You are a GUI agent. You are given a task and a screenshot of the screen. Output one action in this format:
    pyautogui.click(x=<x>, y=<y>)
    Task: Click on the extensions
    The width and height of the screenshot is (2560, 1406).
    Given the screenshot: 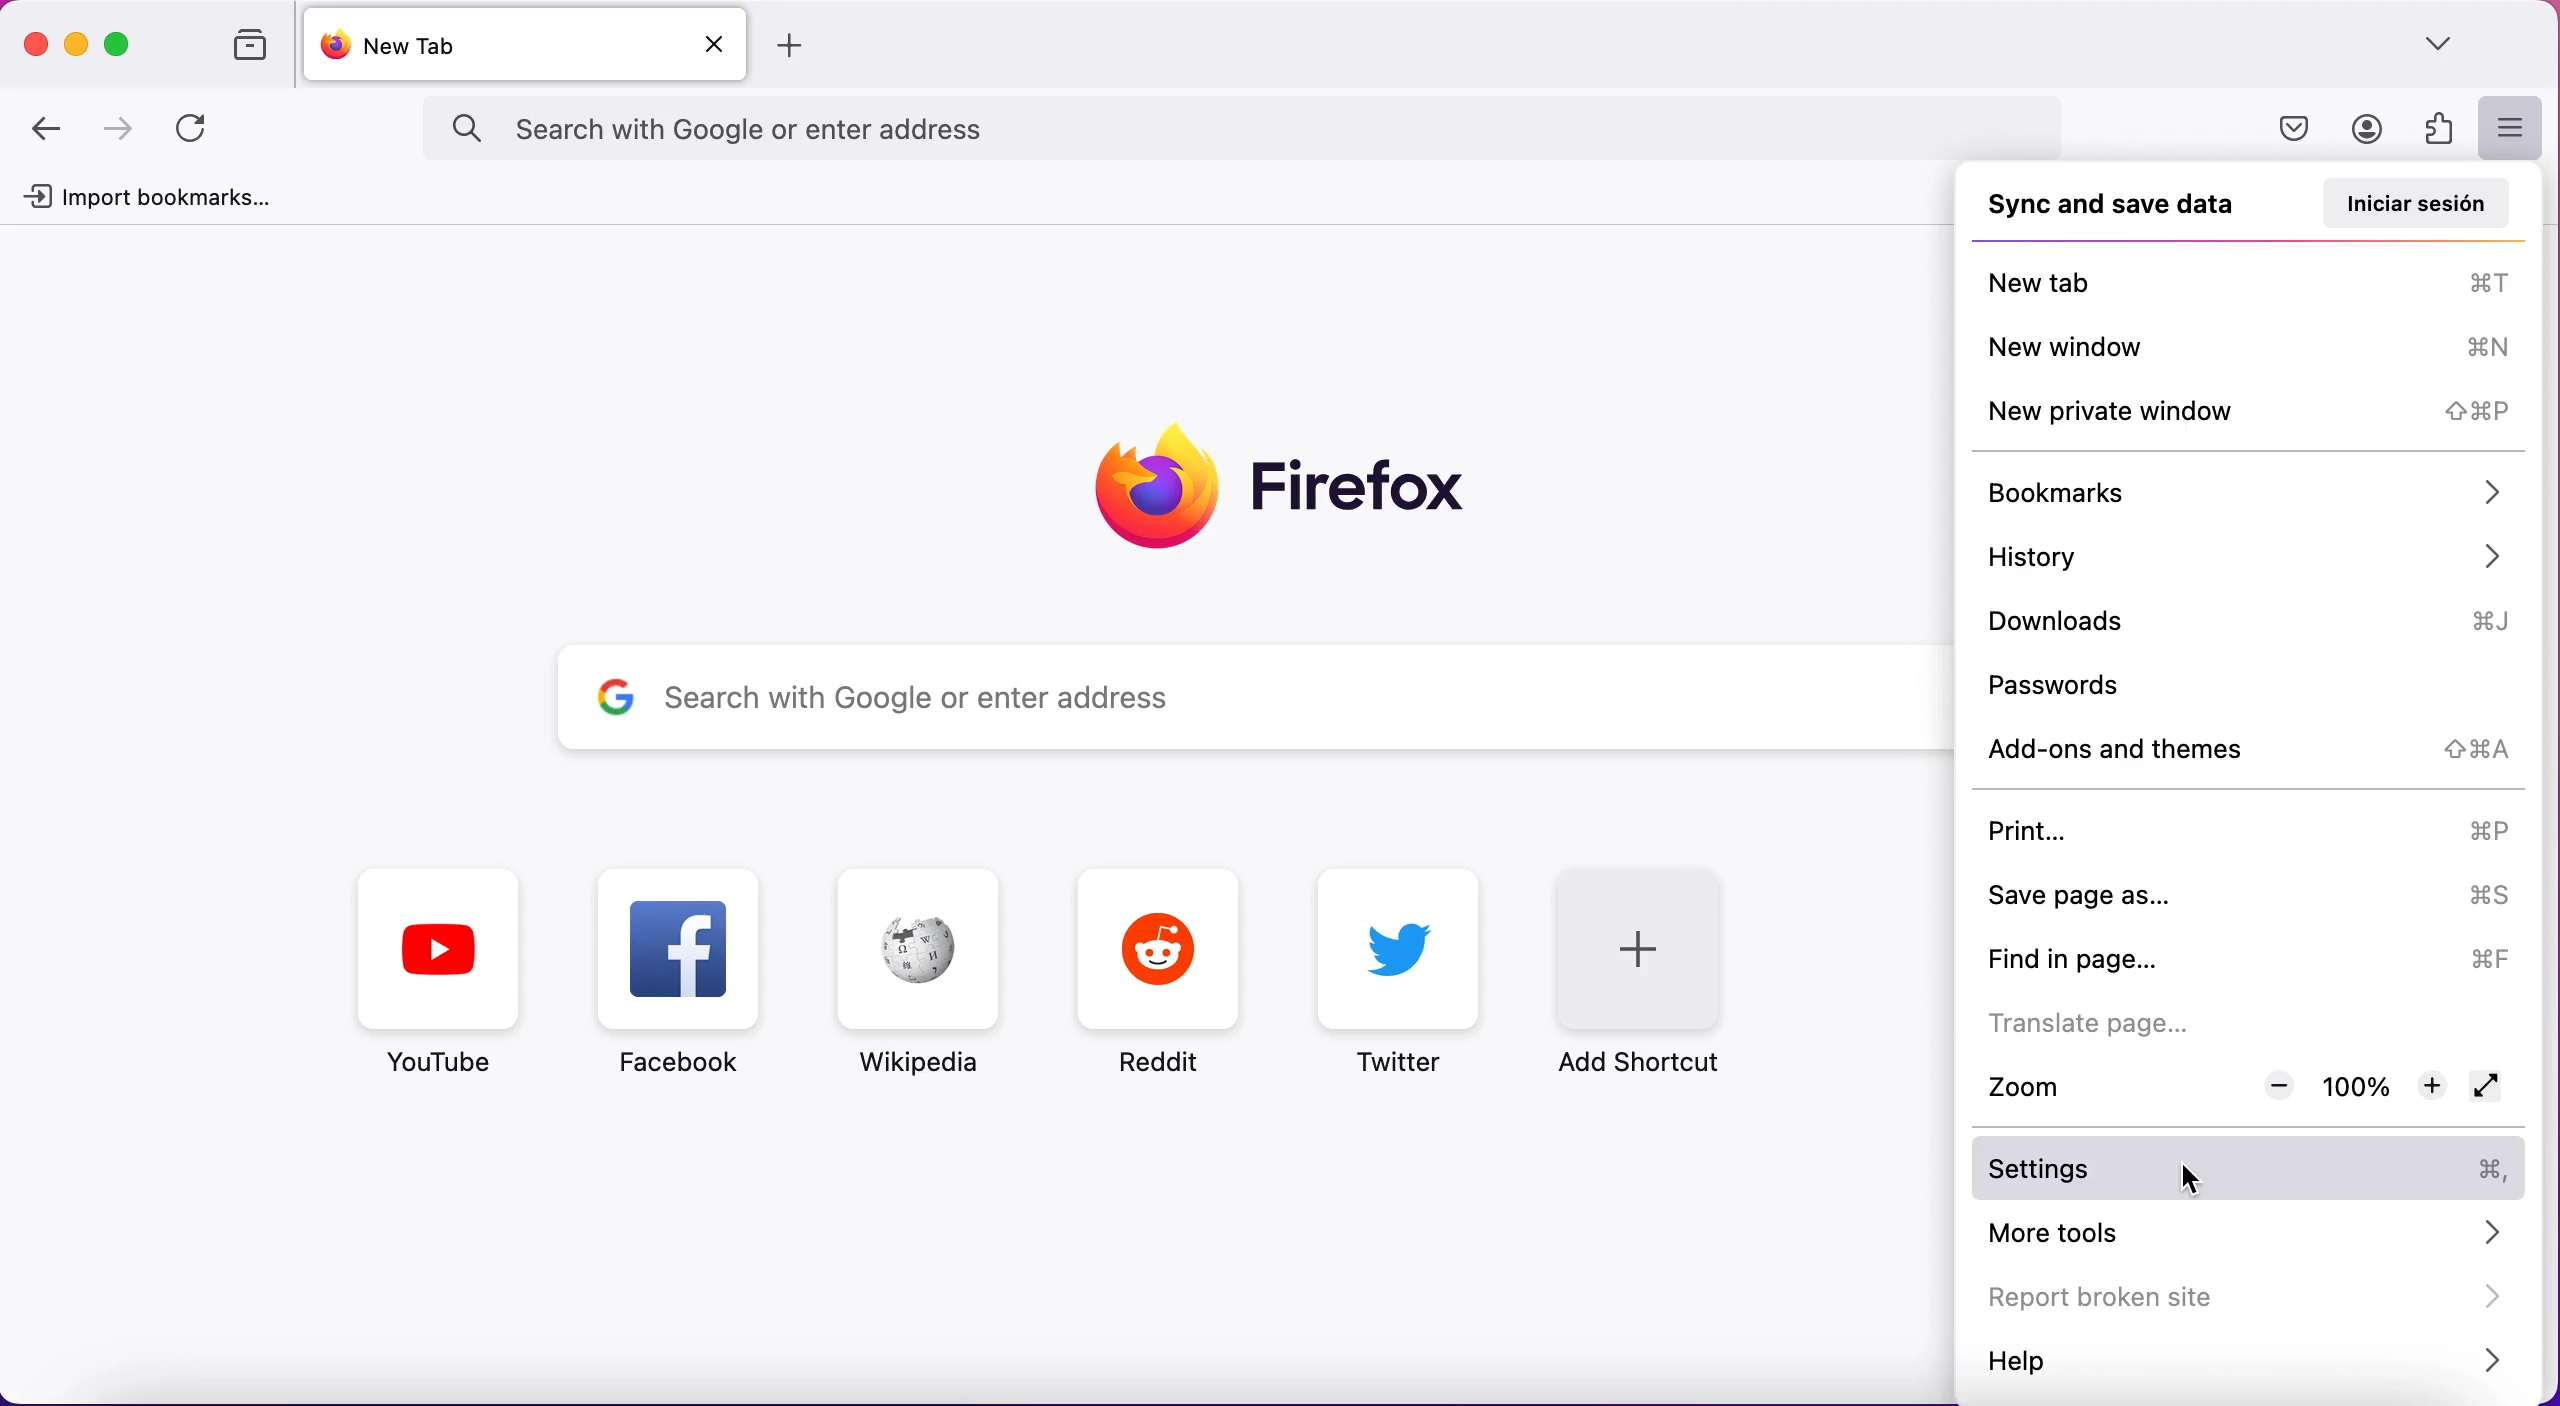 What is the action you would take?
    pyautogui.click(x=2434, y=128)
    